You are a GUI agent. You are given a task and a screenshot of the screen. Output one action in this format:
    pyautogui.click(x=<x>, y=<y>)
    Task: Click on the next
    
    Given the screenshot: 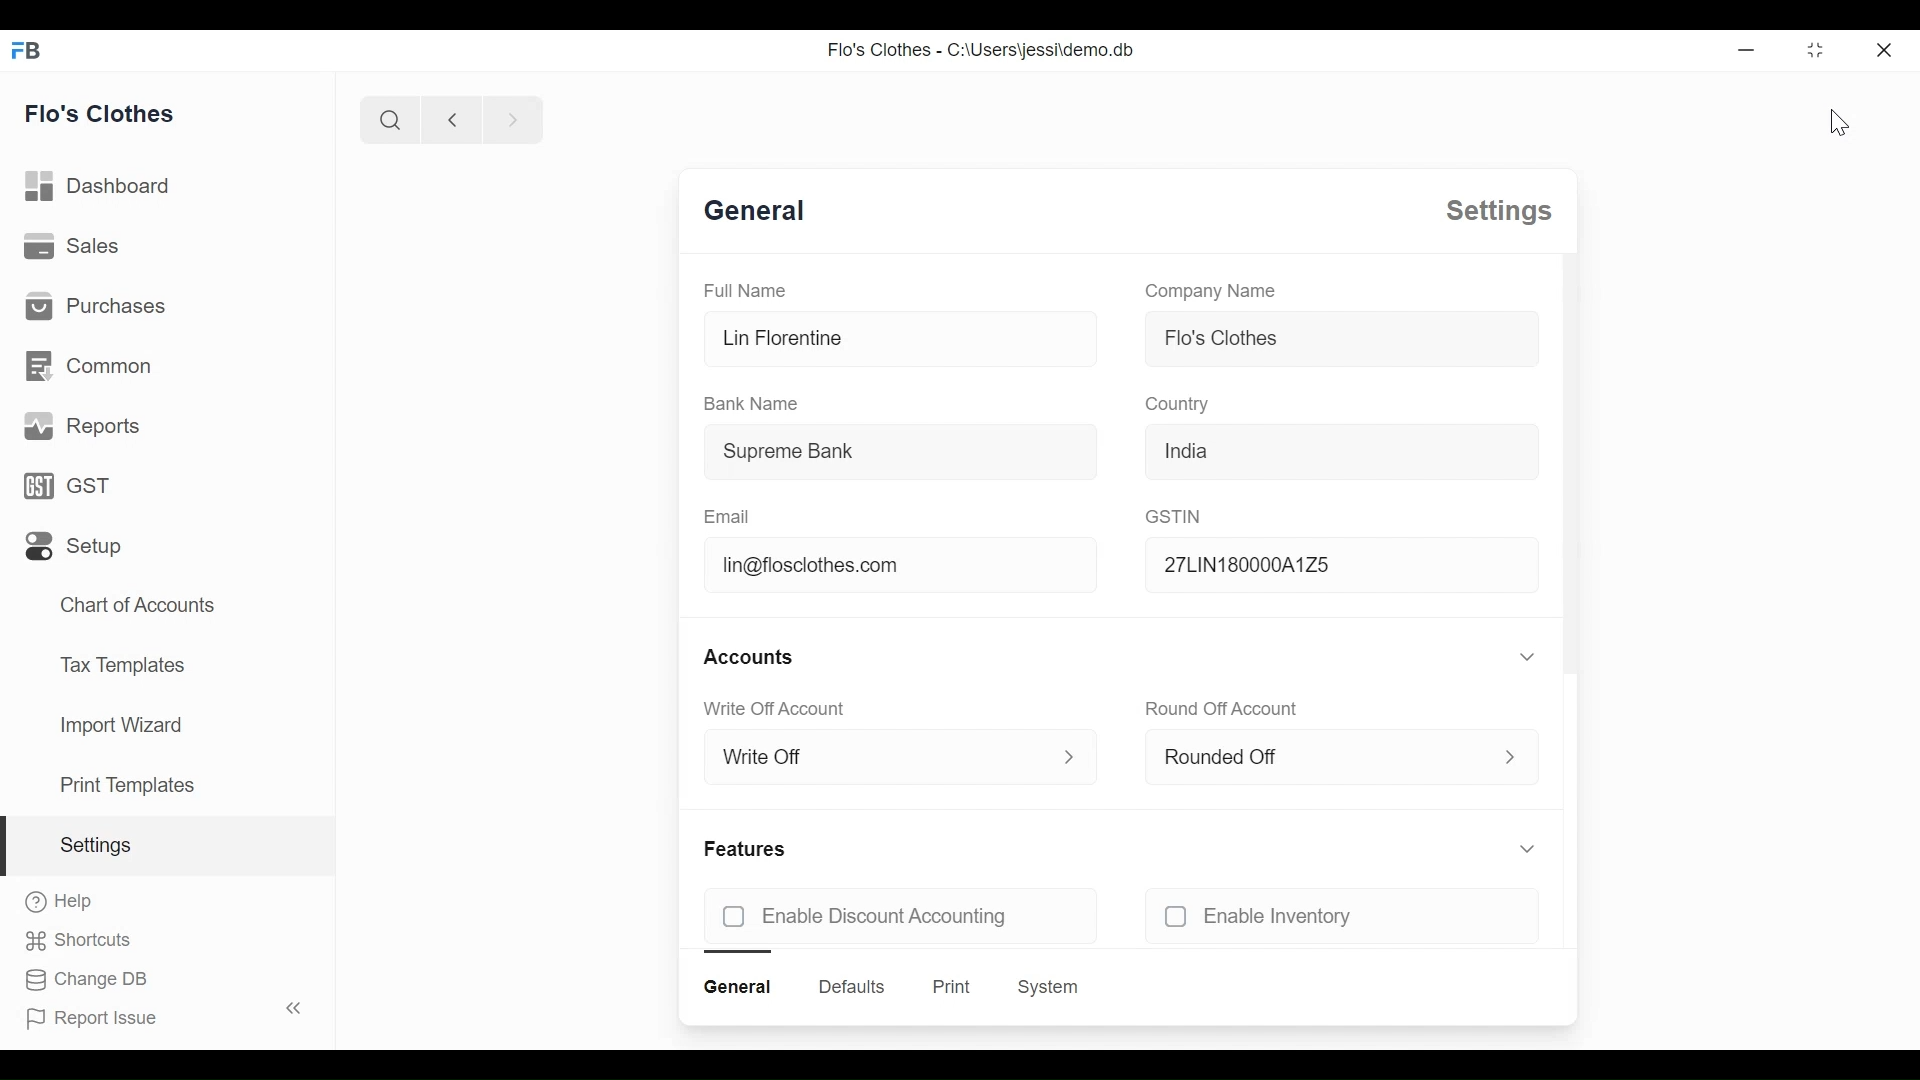 What is the action you would take?
    pyautogui.click(x=514, y=119)
    